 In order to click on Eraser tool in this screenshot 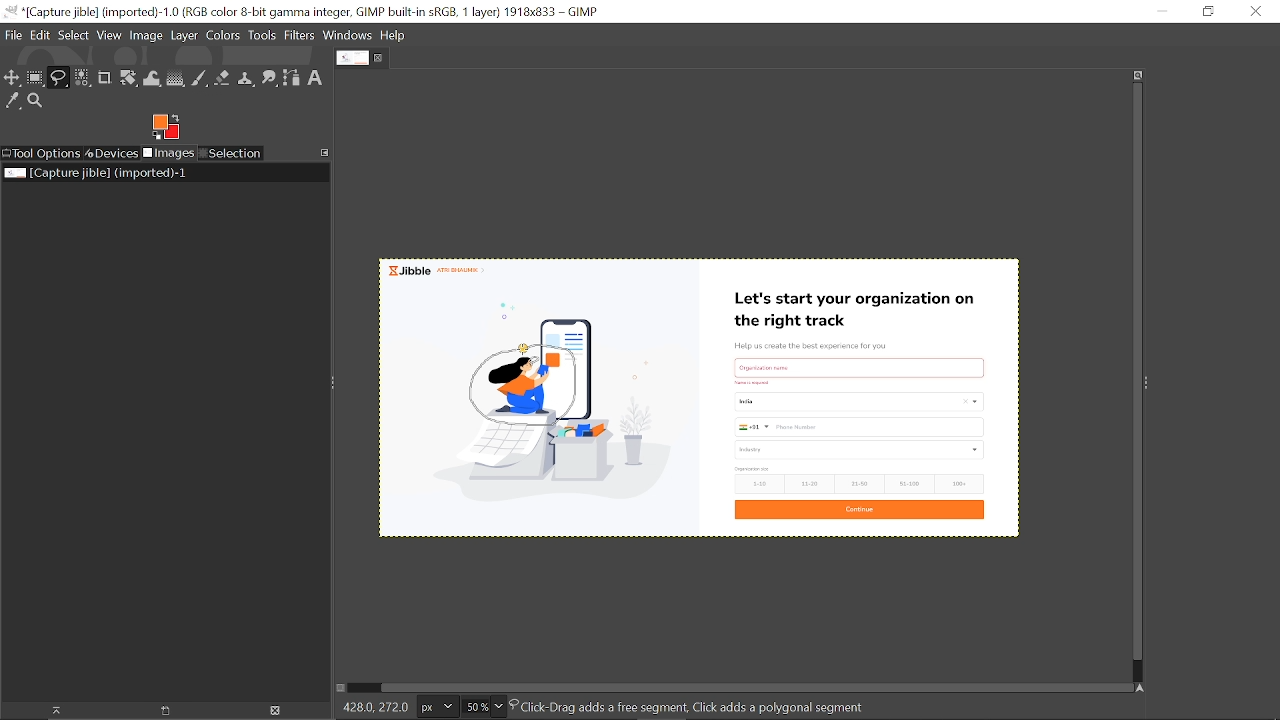, I will do `click(222, 78)`.